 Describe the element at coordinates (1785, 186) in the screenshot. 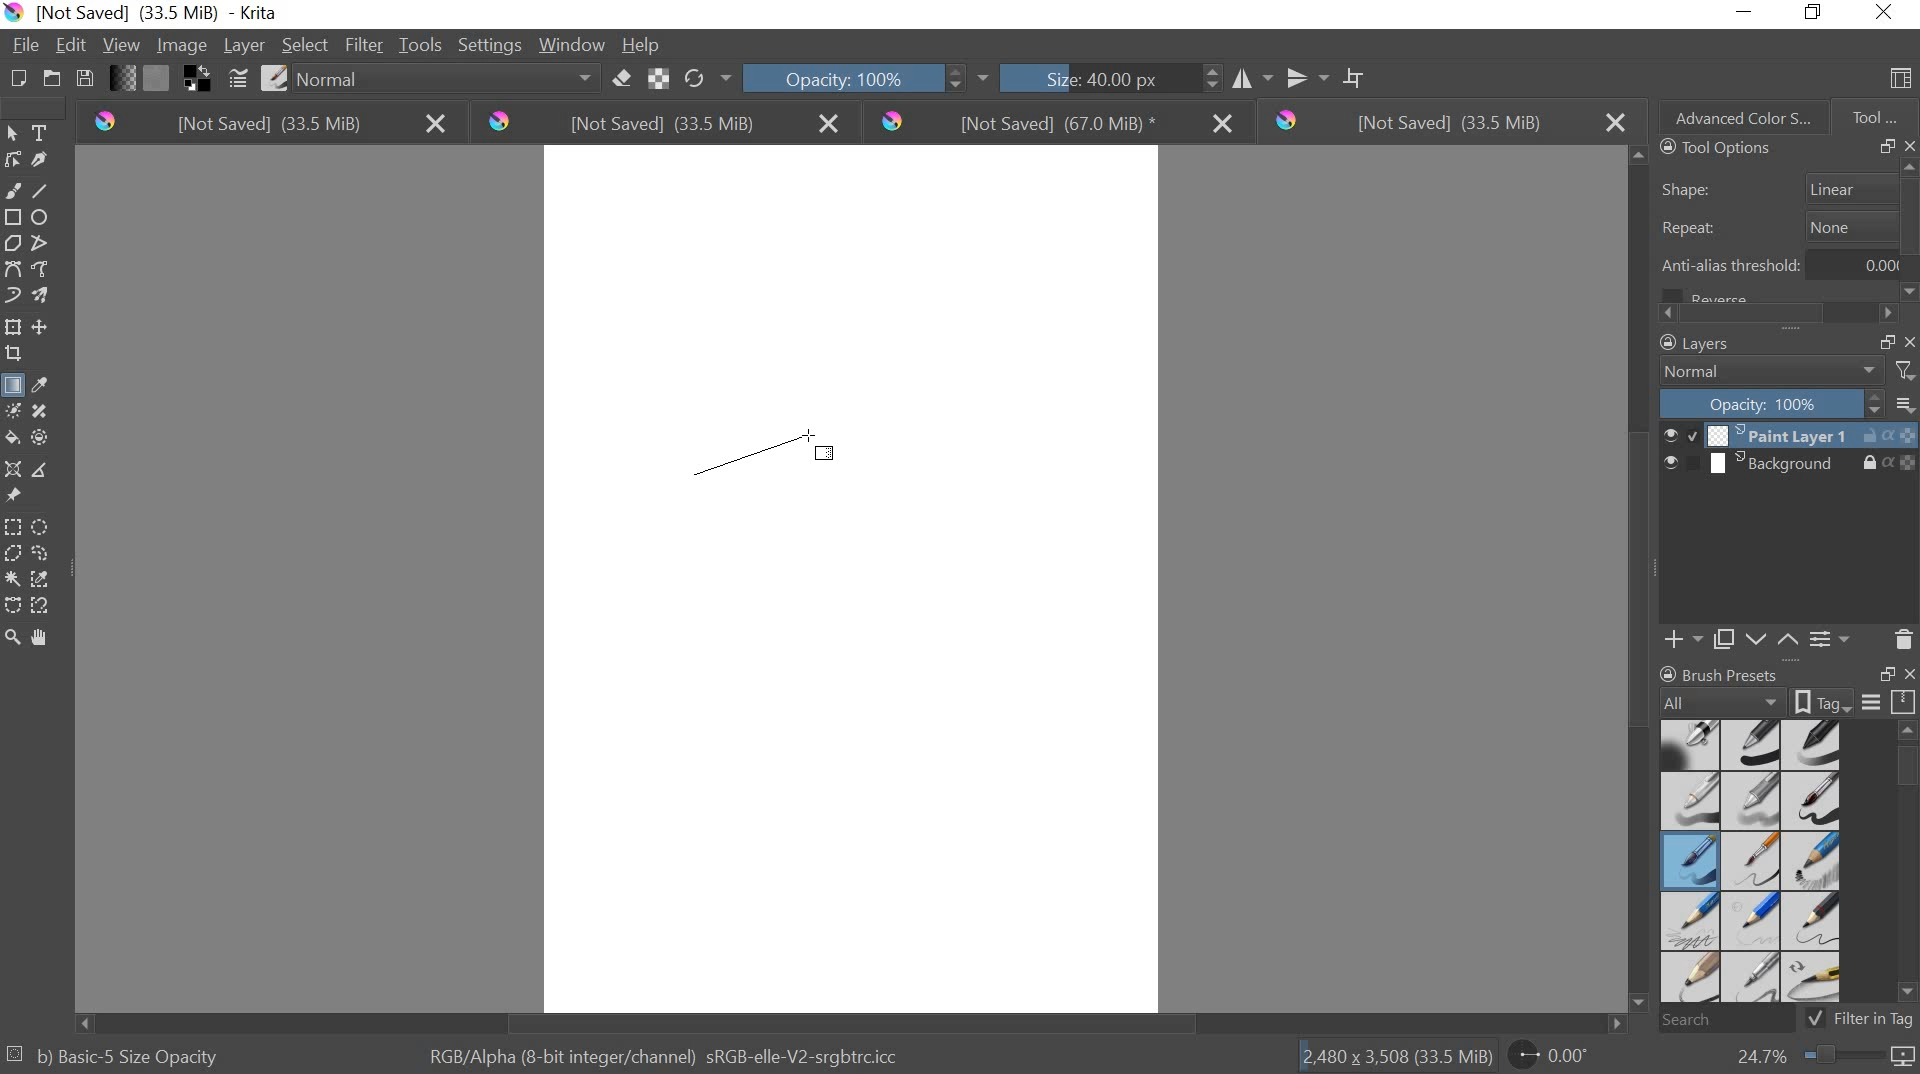

I see `shape linear` at that location.